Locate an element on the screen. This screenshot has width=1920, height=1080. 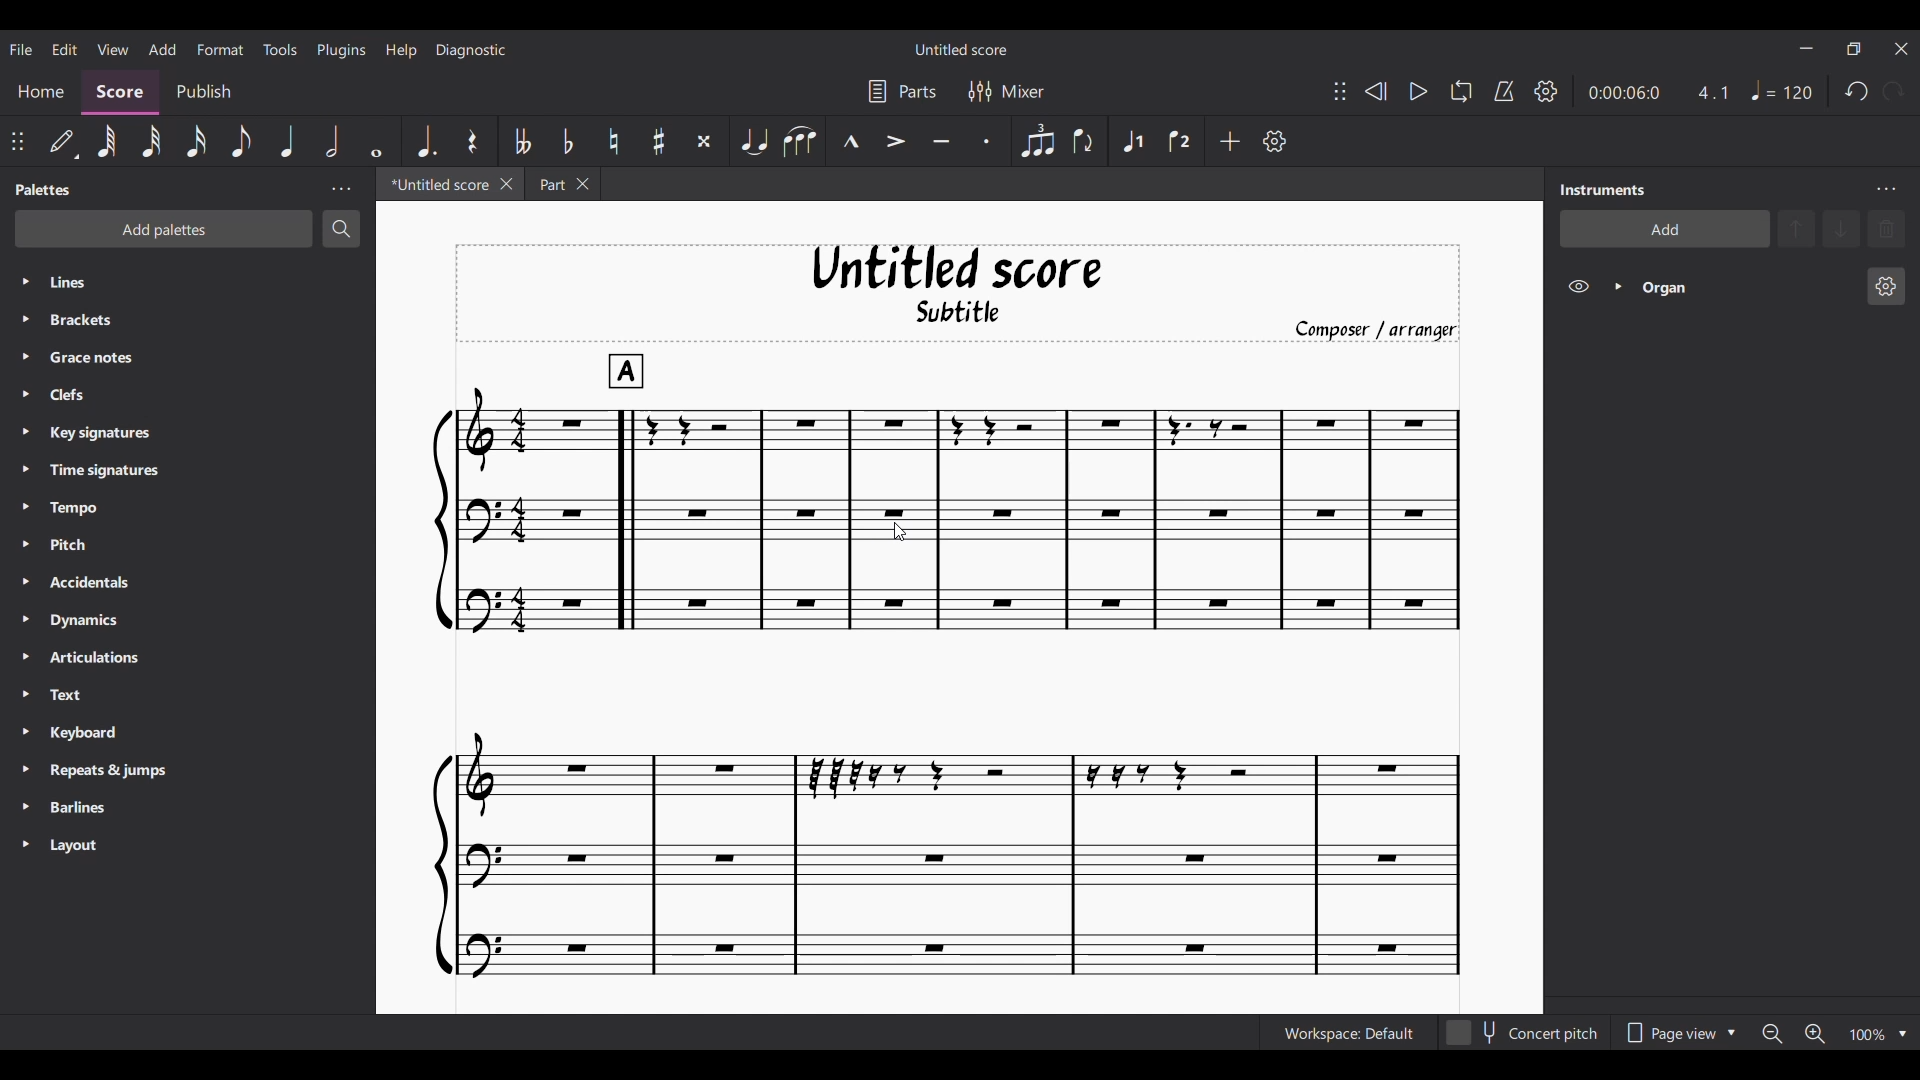
Metronome is located at coordinates (1503, 92).